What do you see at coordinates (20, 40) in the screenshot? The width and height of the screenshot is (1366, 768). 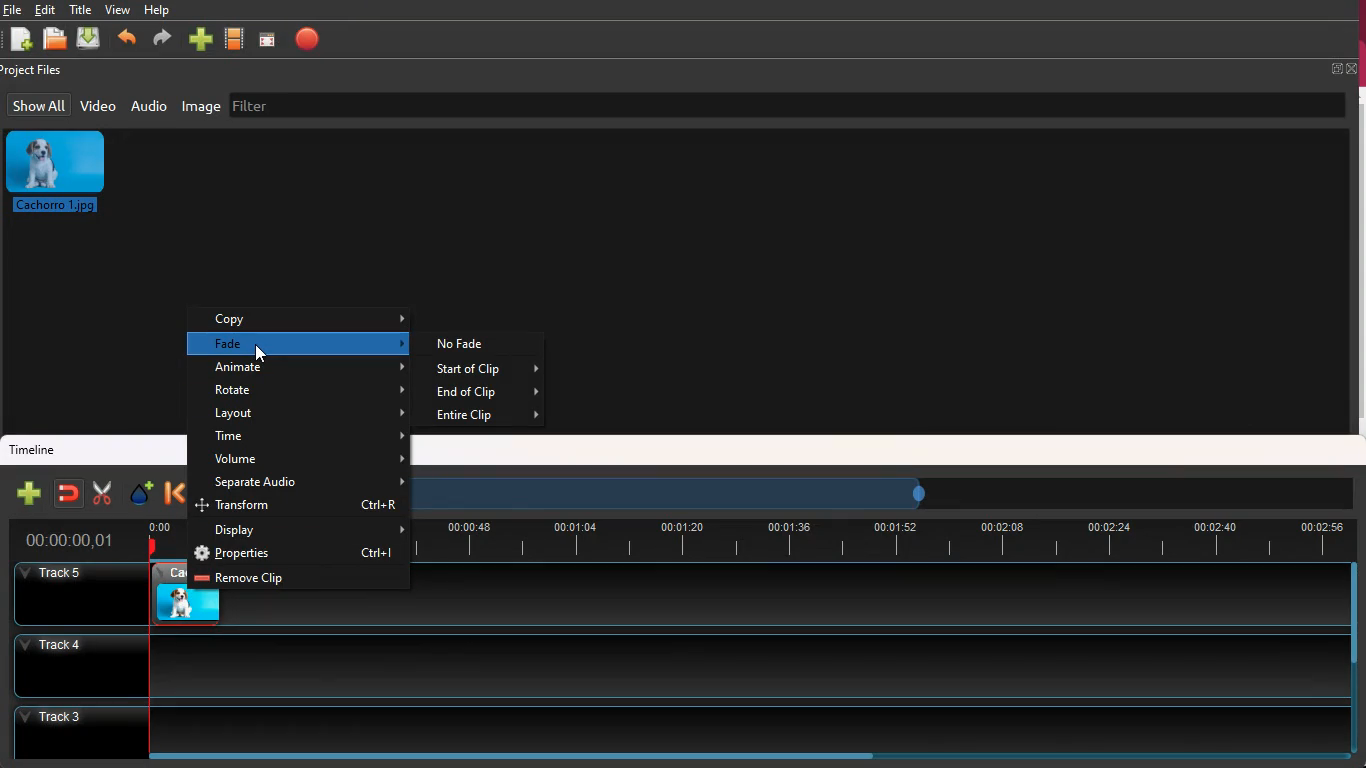 I see `new` at bounding box center [20, 40].